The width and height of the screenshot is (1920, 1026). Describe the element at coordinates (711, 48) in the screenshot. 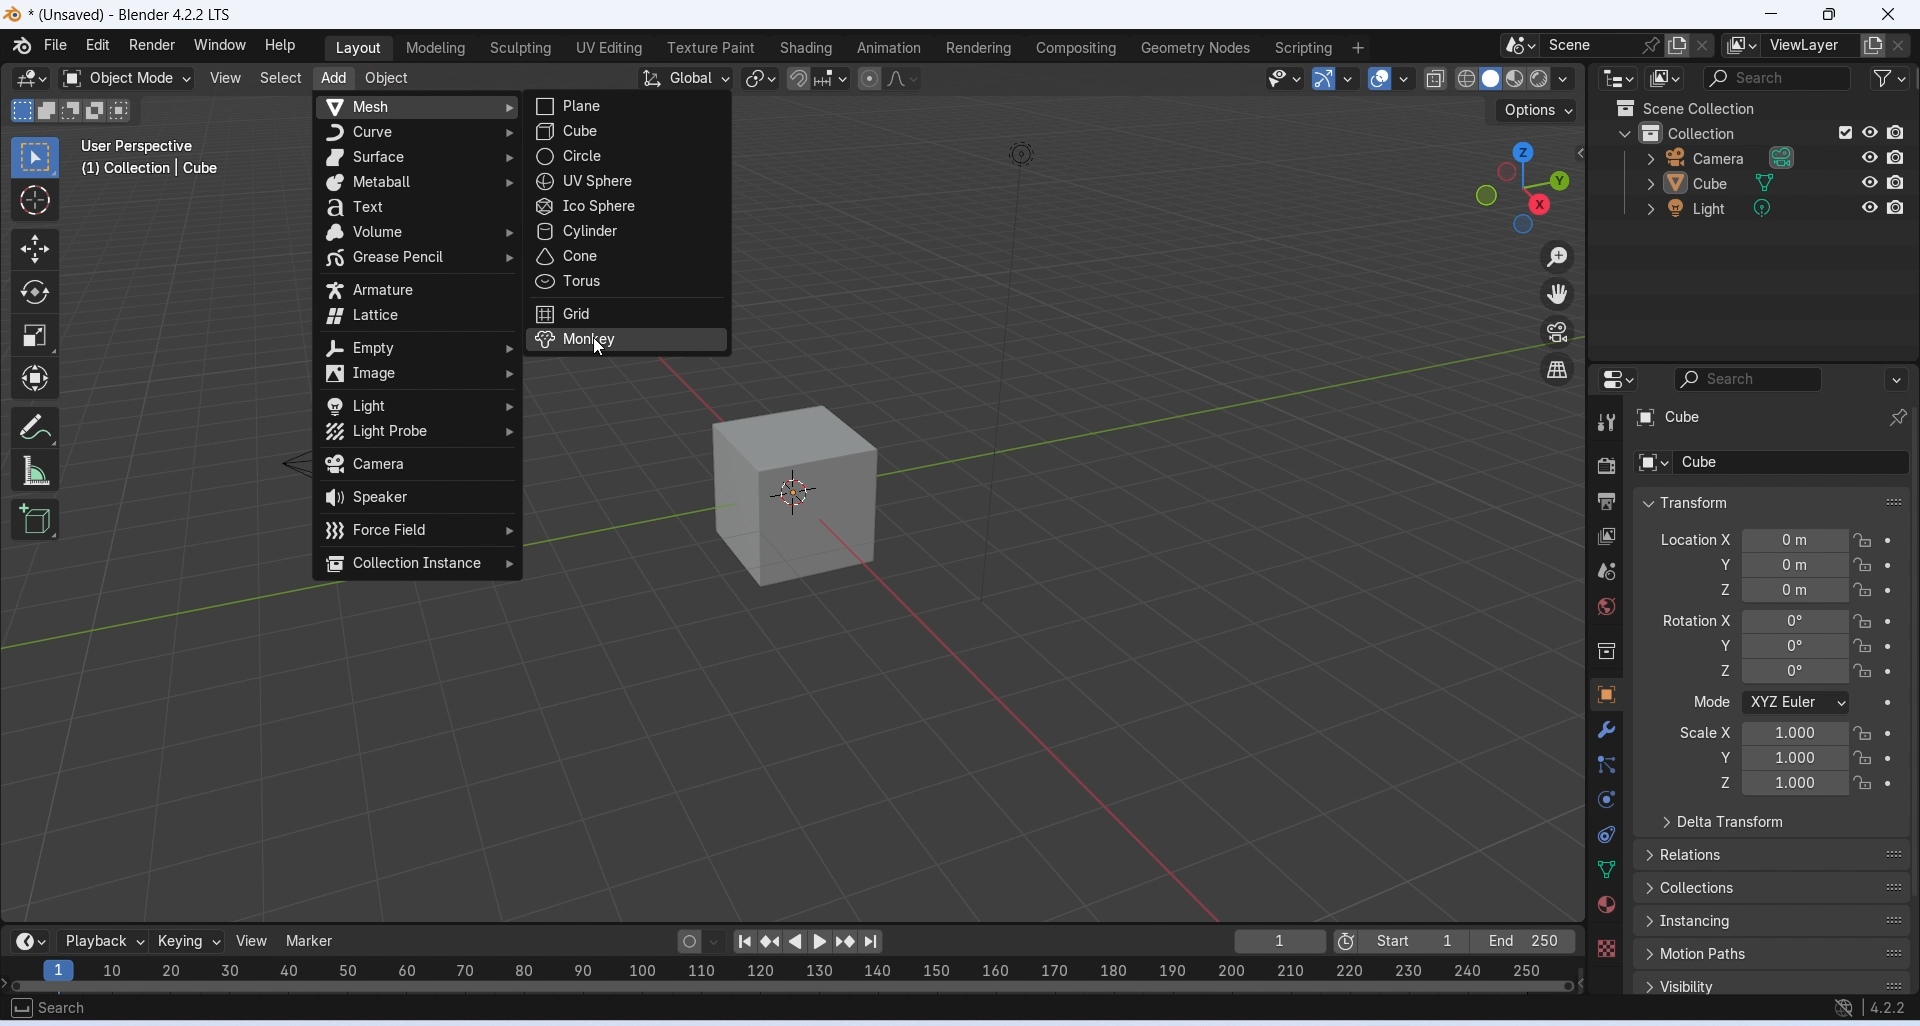

I see `Texture paint` at that location.